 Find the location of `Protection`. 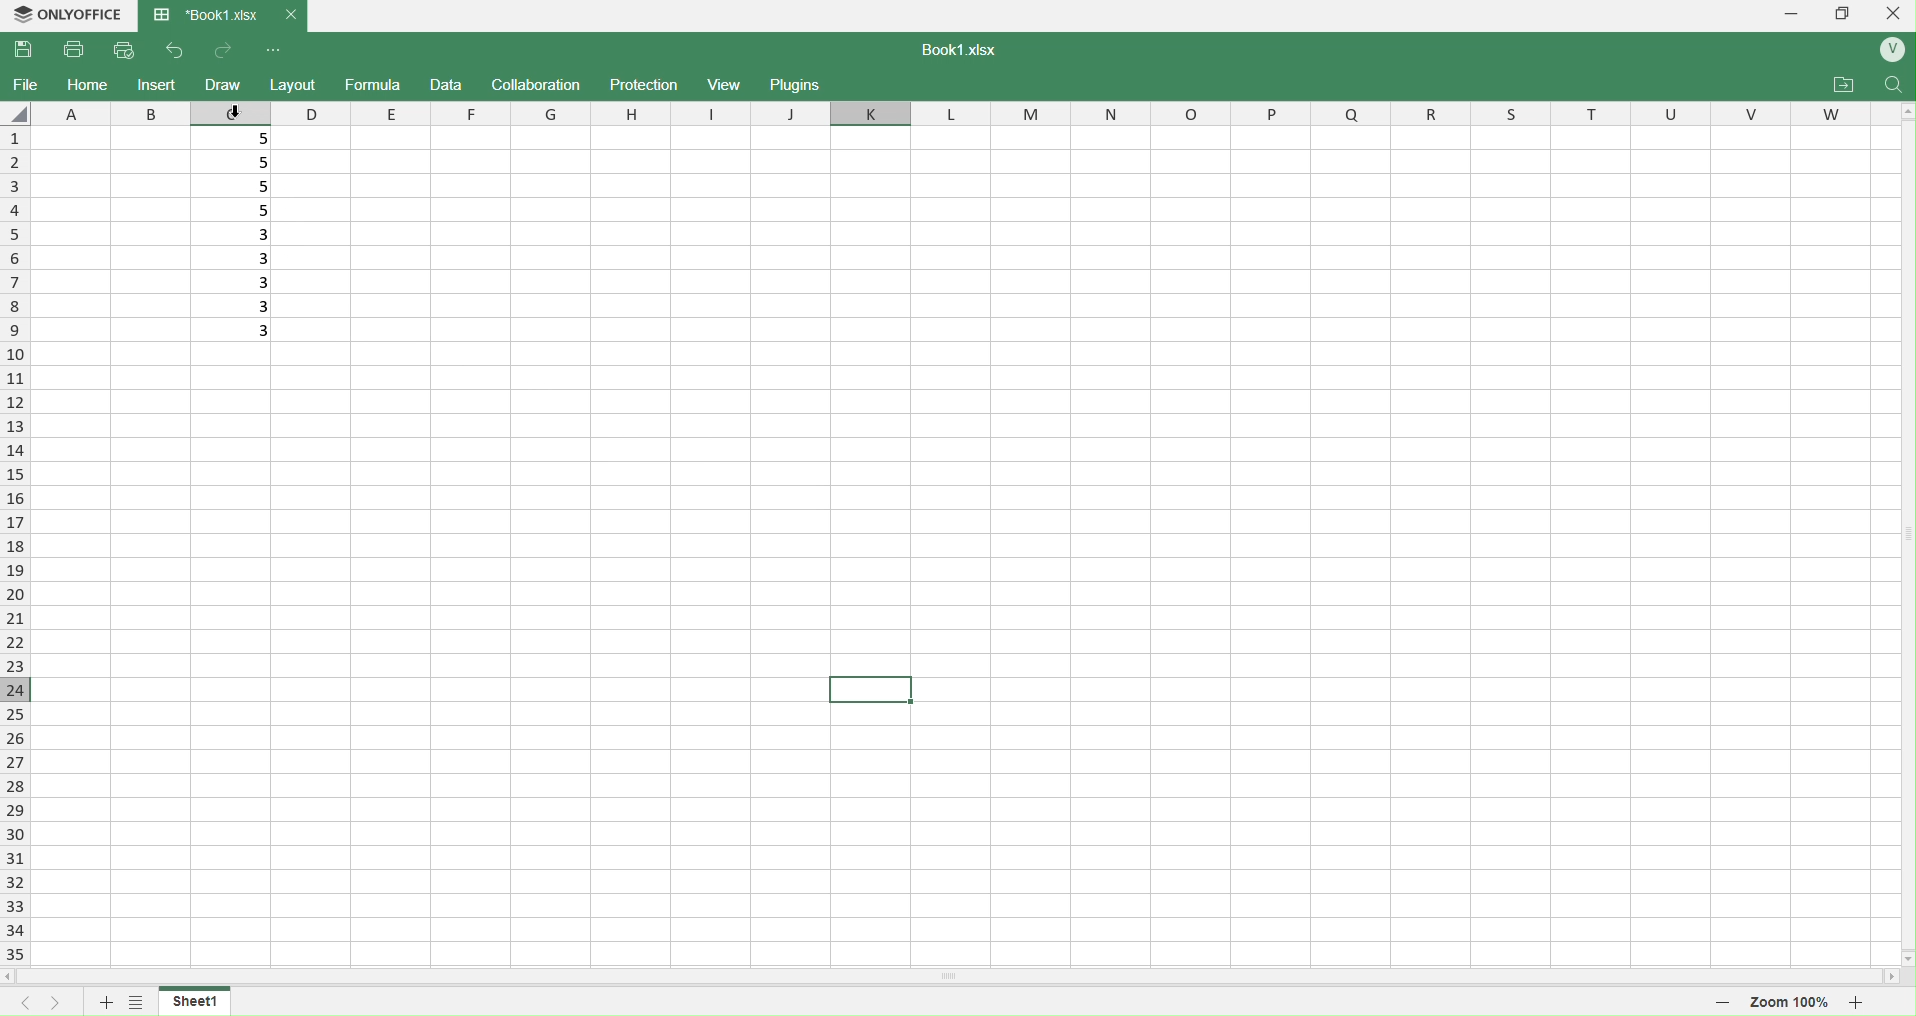

Protection is located at coordinates (646, 85).